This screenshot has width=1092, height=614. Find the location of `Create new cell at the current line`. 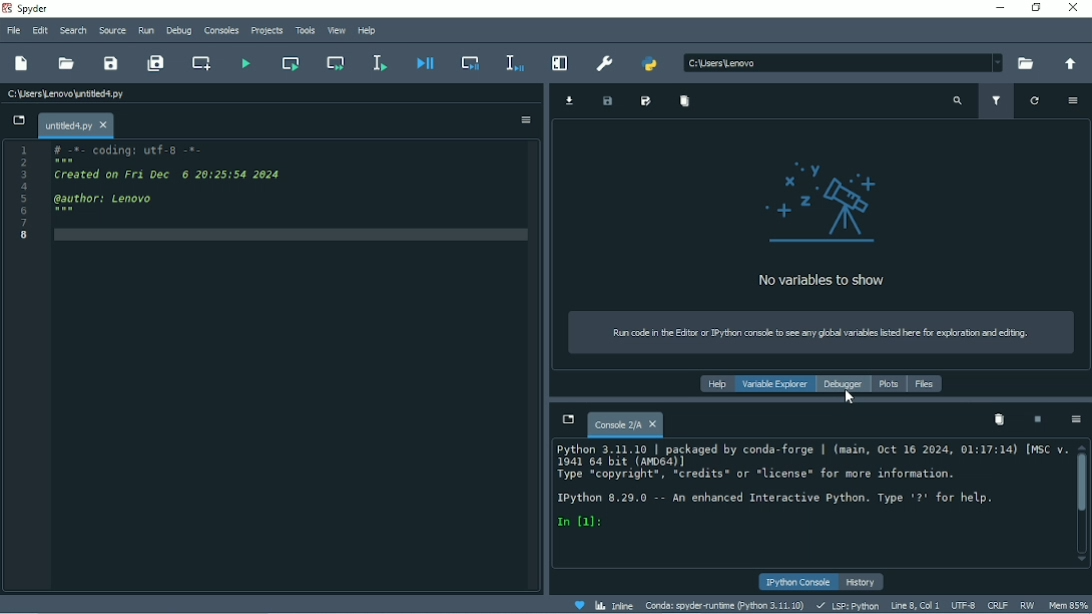

Create new cell at the current line is located at coordinates (200, 63).